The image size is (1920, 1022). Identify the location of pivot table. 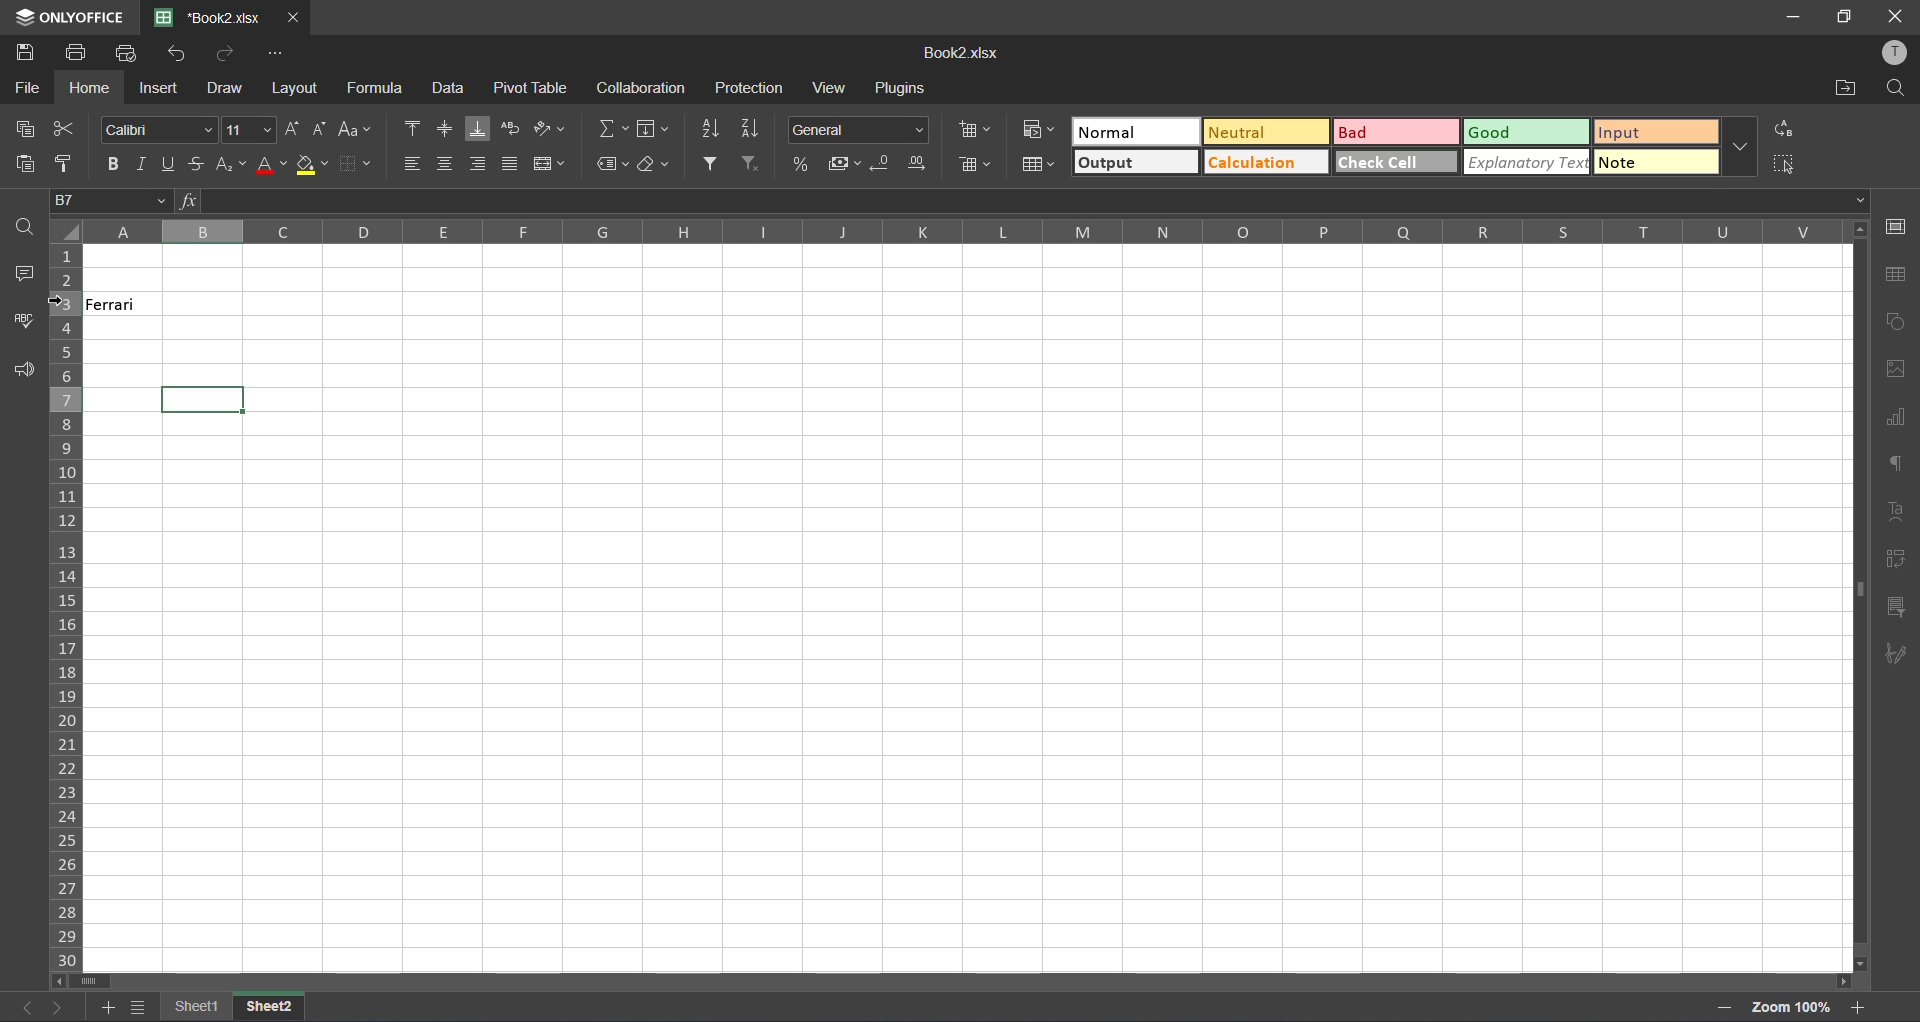
(1897, 562).